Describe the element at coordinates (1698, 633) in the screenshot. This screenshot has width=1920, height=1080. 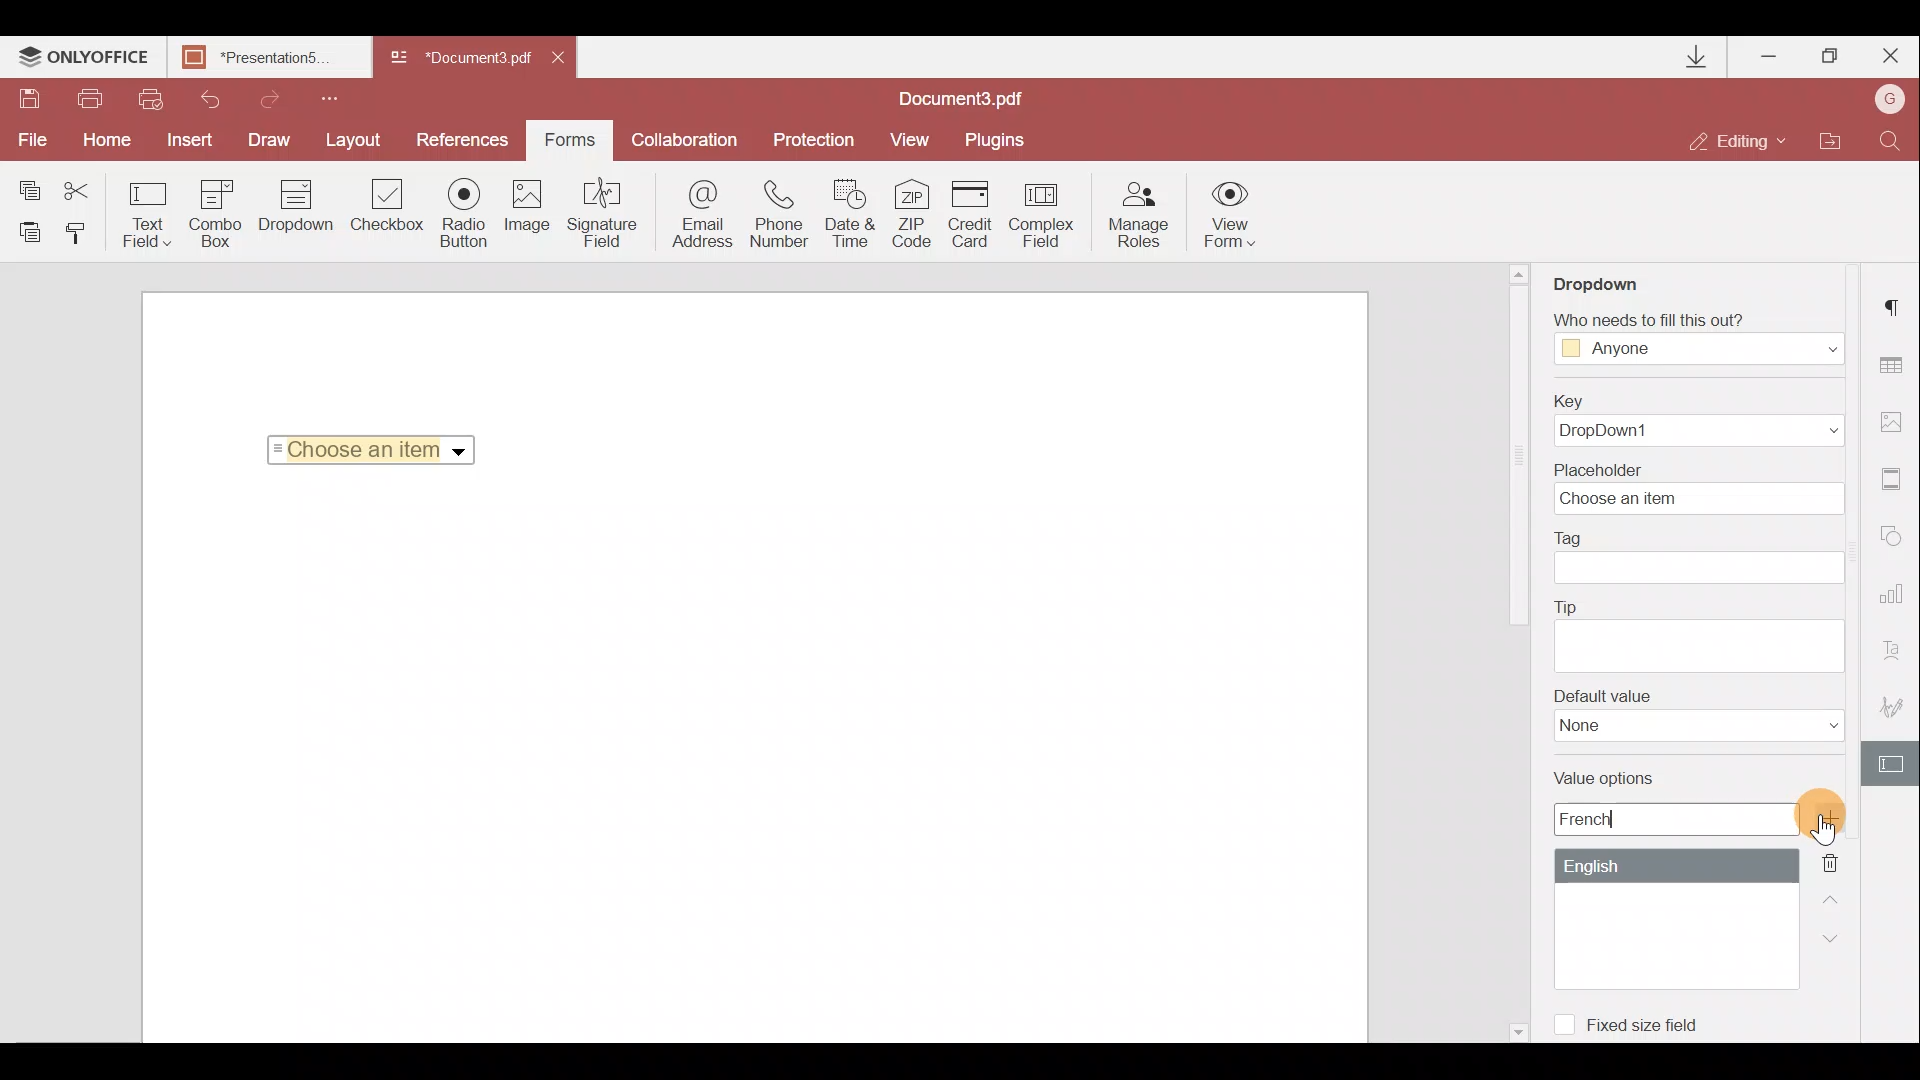
I see `Tip` at that location.